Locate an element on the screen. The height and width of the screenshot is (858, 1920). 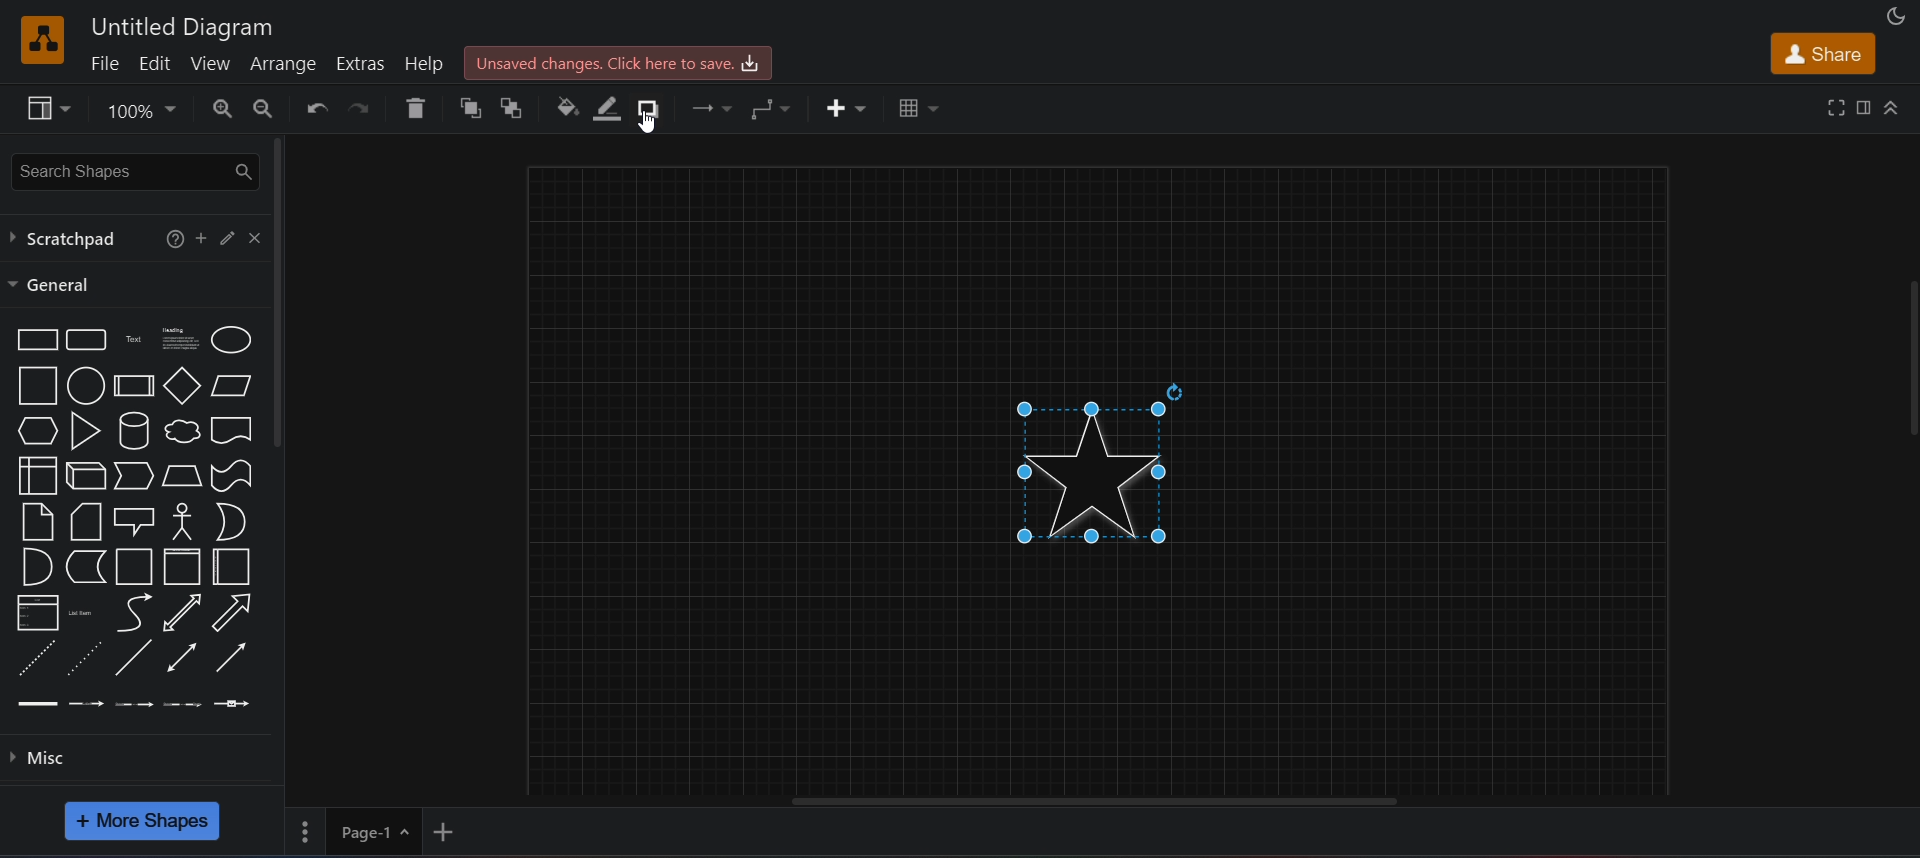
text is located at coordinates (131, 340).